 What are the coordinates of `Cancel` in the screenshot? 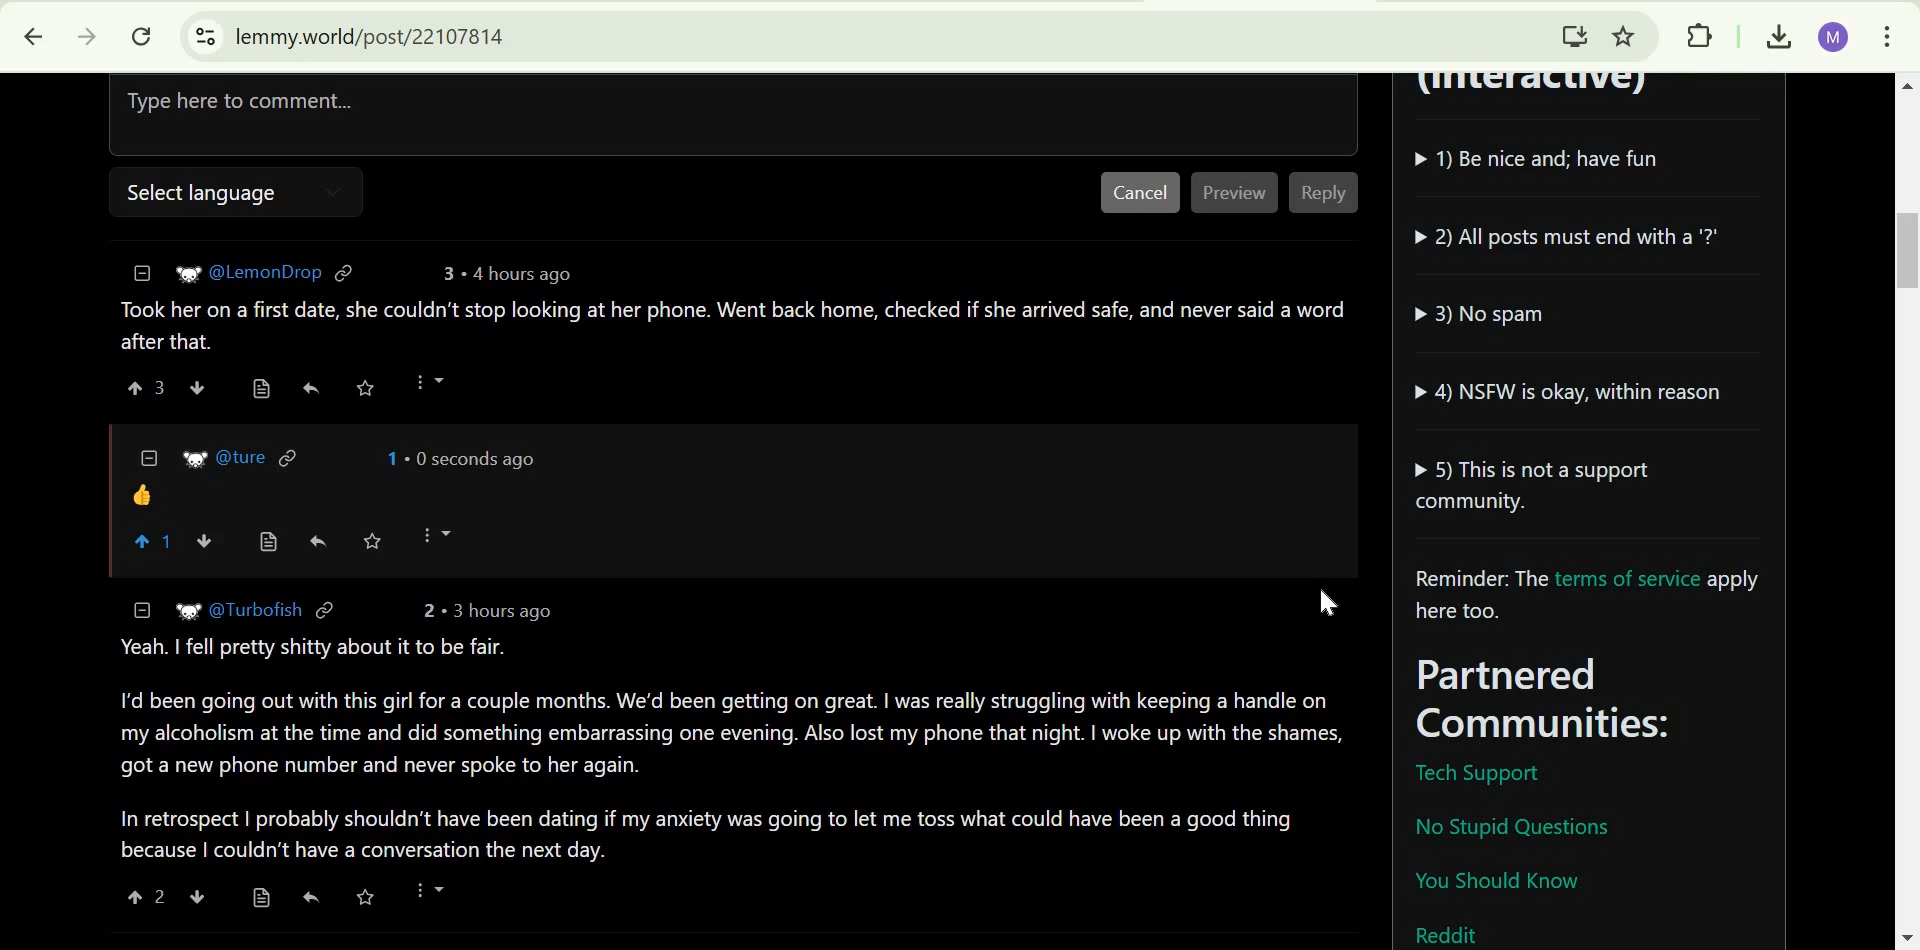 It's located at (1139, 194).